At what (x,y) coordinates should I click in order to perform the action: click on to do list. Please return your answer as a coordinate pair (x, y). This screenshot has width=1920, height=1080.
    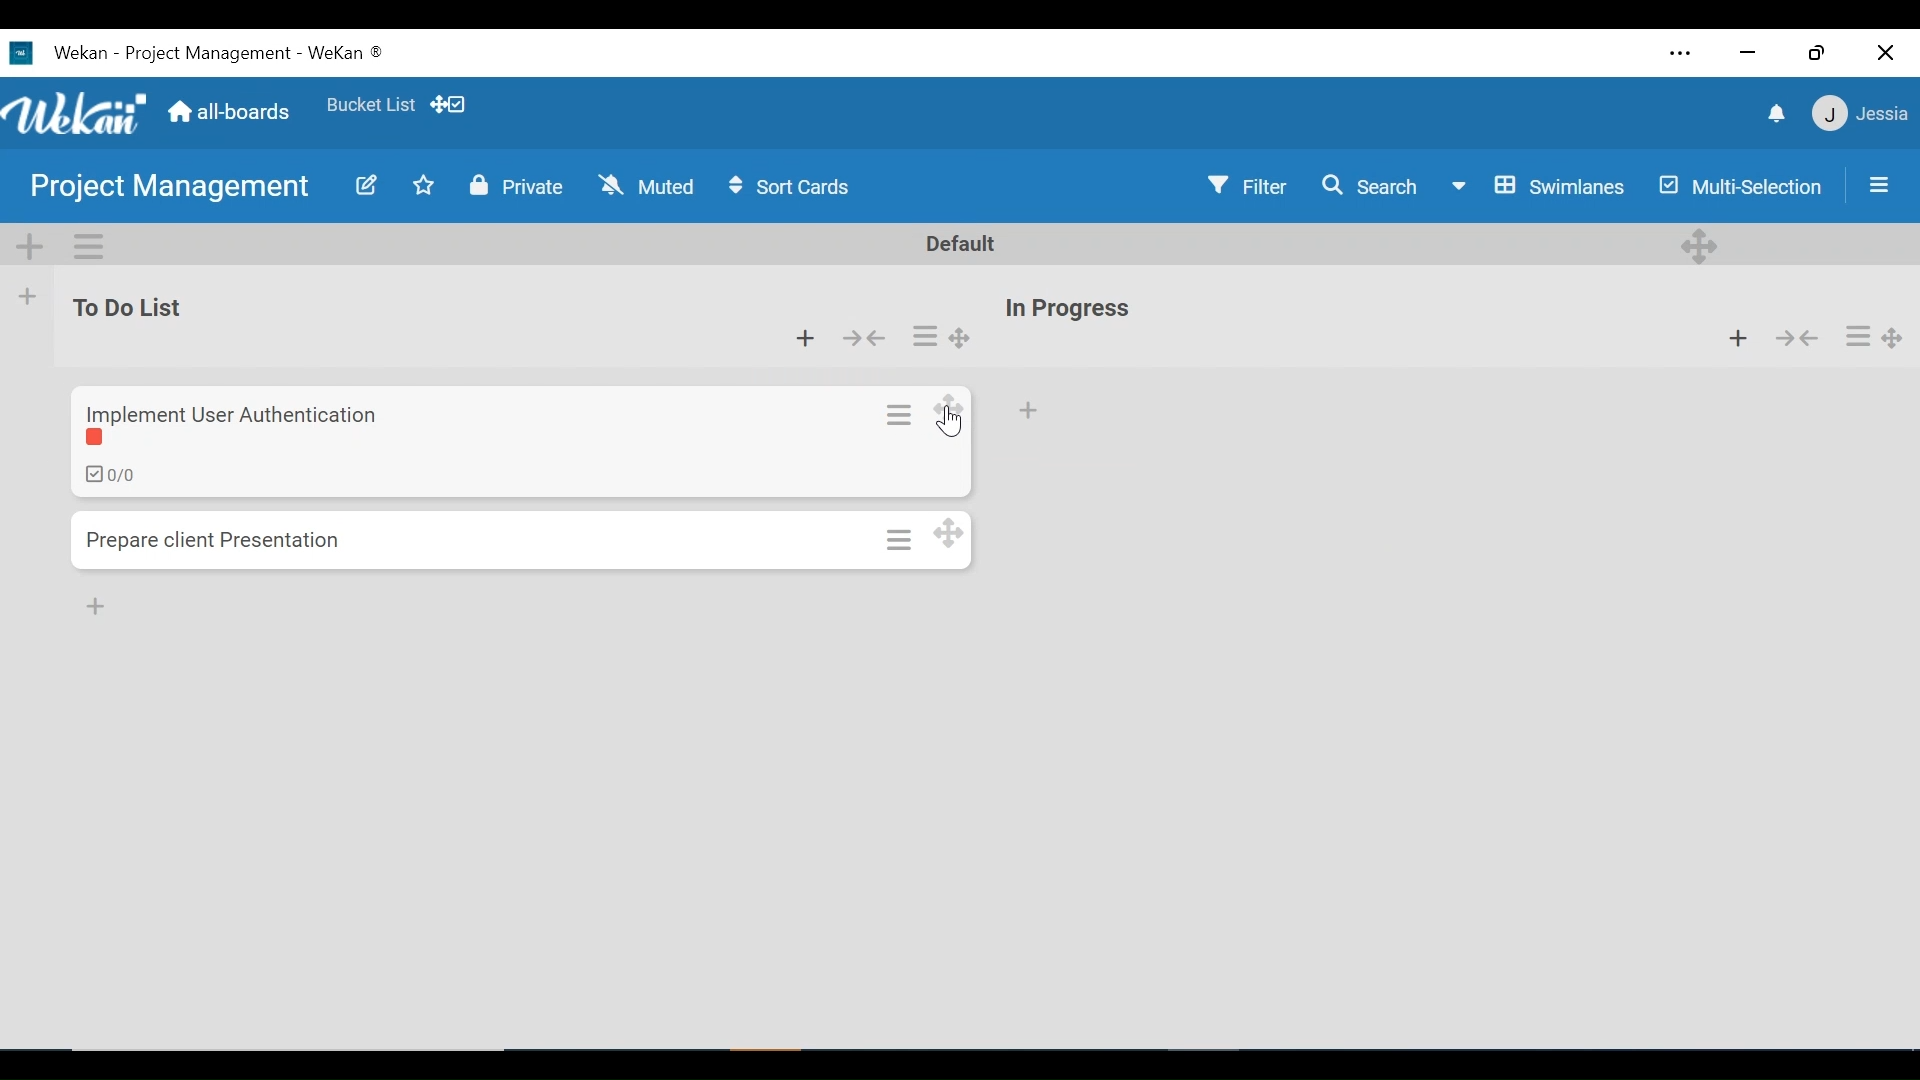
    Looking at the image, I should click on (124, 307).